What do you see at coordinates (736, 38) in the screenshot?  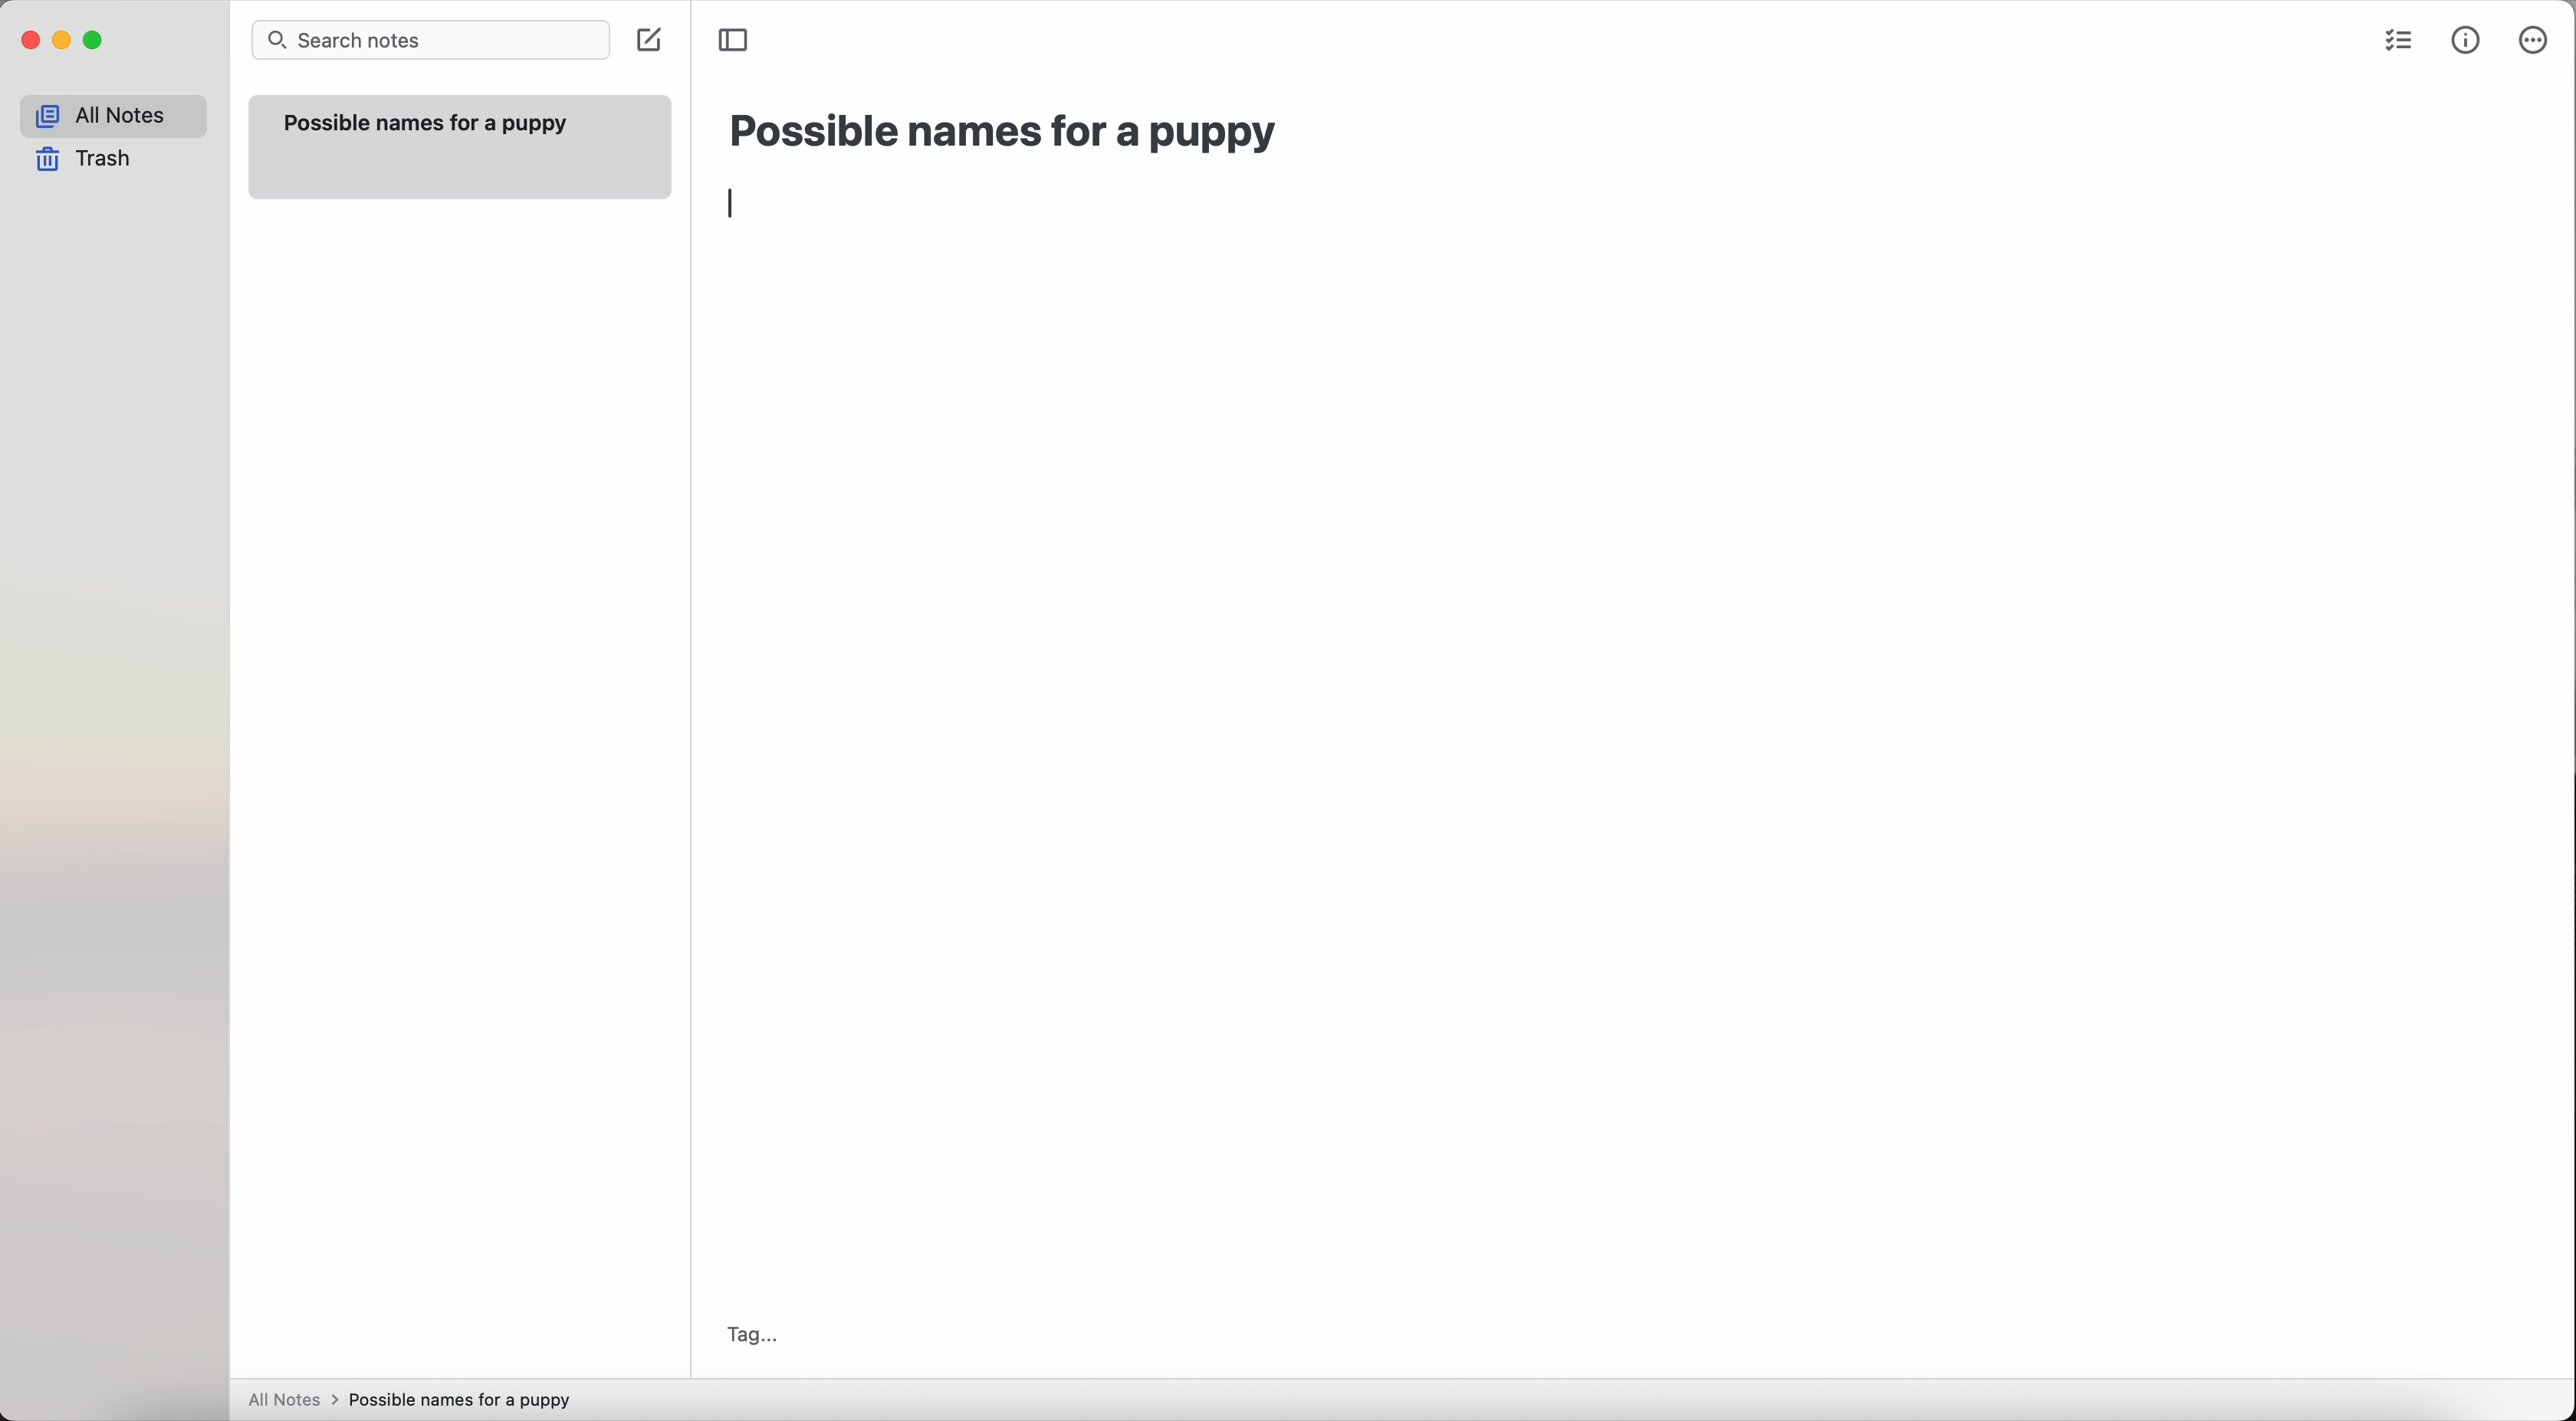 I see `toggle sidebar` at bounding box center [736, 38].